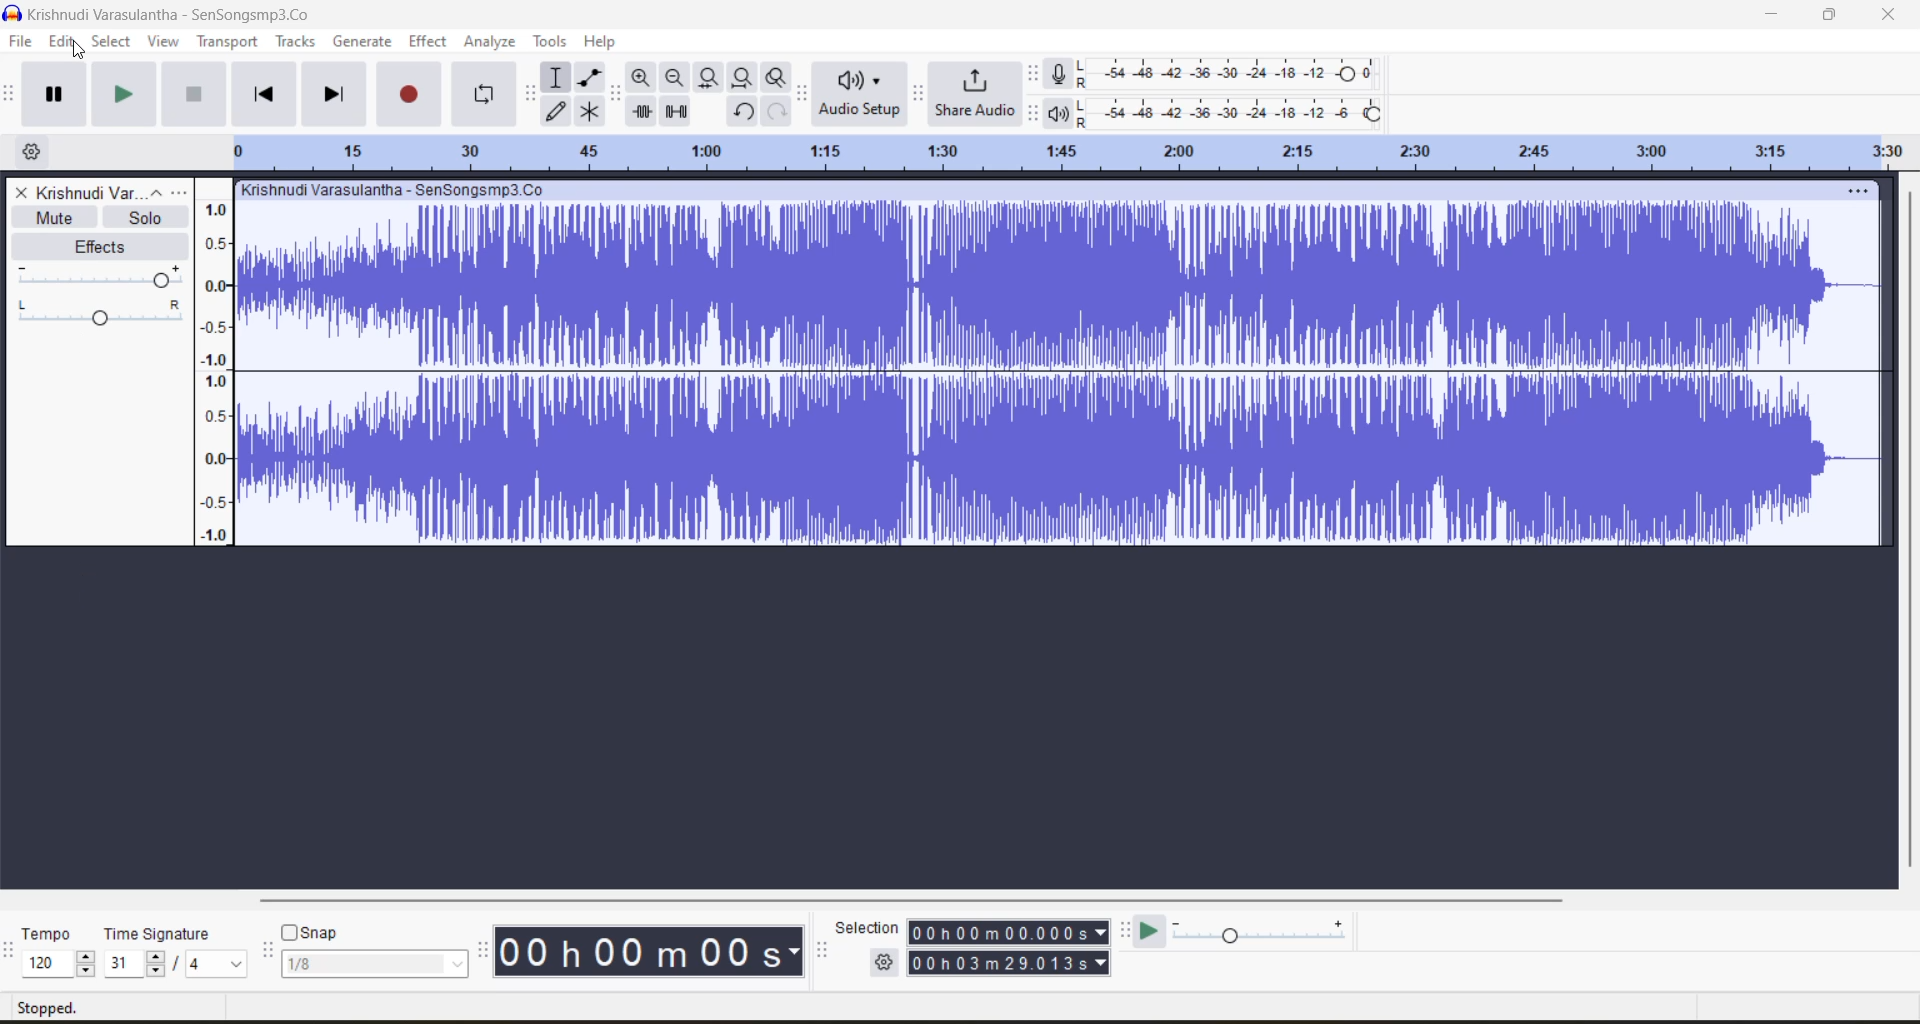  What do you see at coordinates (166, 43) in the screenshot?
I see `view` at bounding box center [166, 43].